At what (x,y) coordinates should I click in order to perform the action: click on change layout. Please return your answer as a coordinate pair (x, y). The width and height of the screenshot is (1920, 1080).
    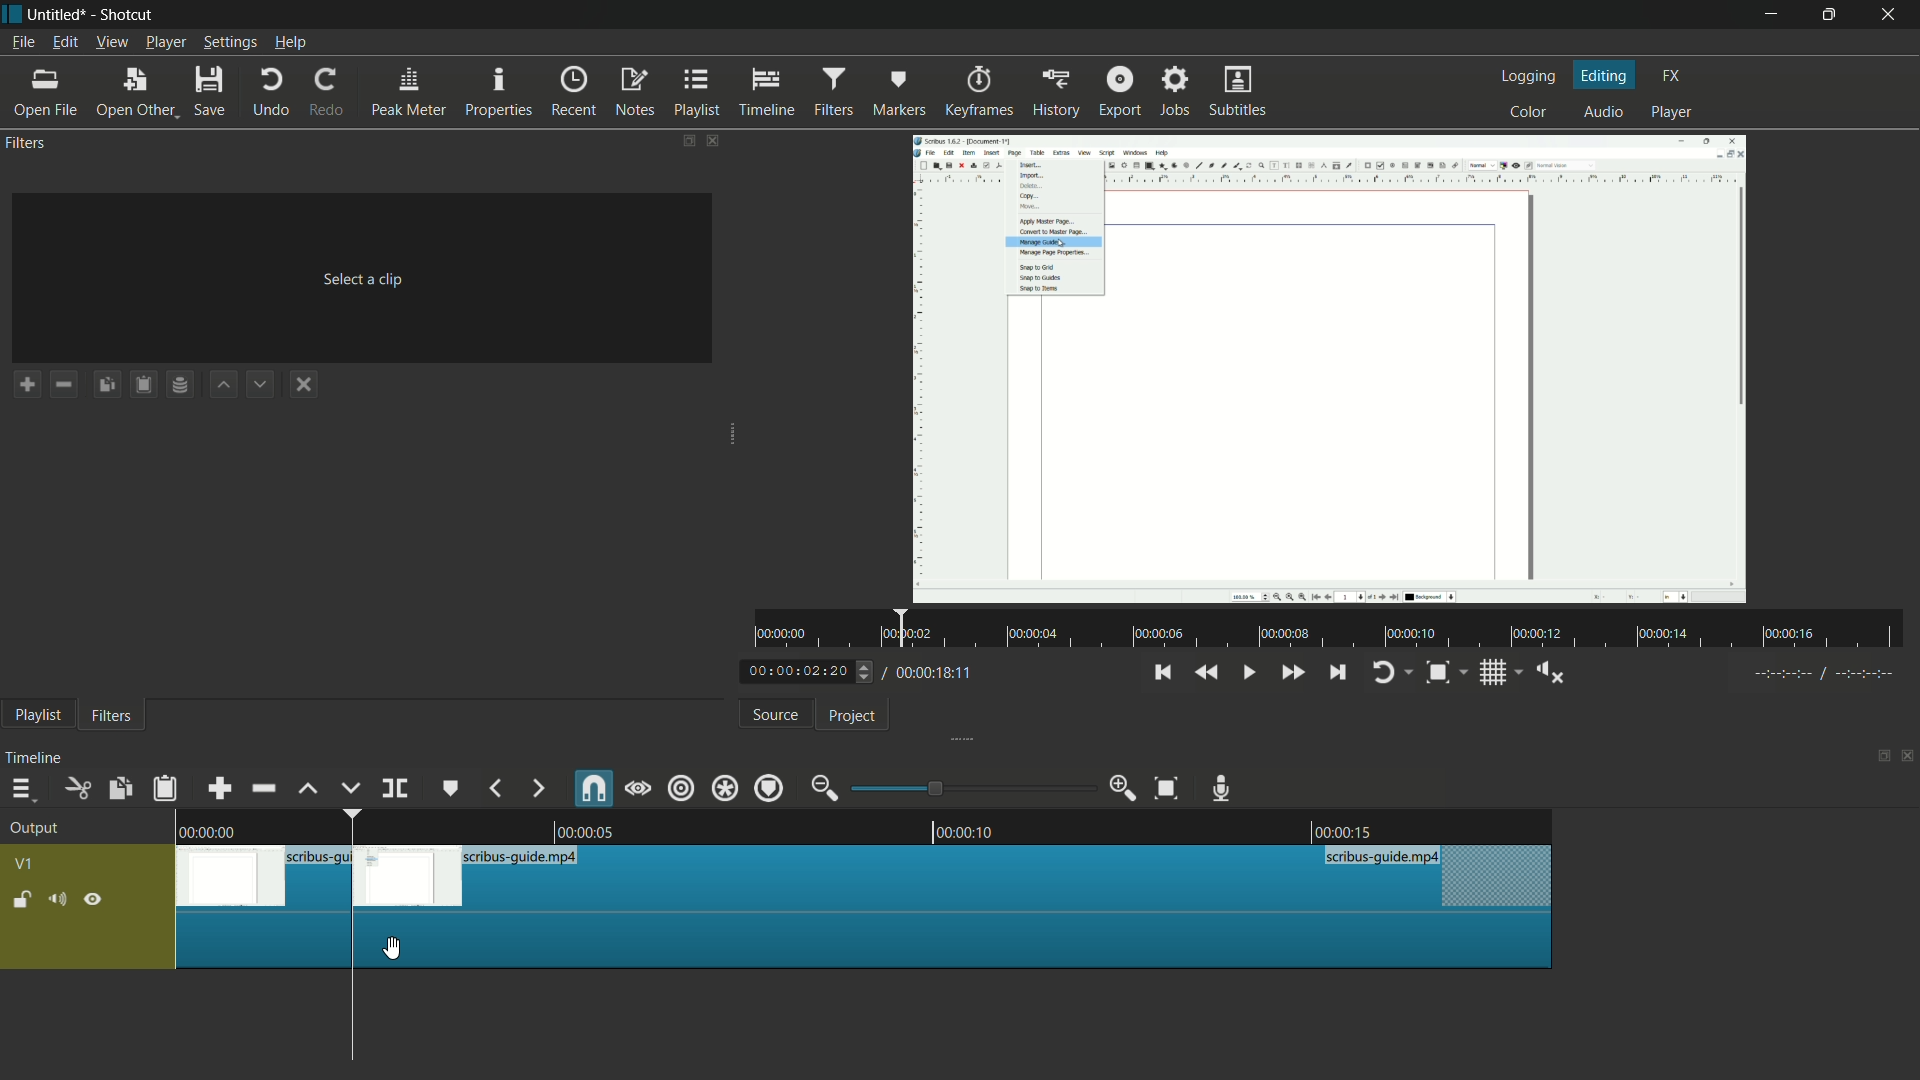
    Looking at the image, I should click on (684, 139).